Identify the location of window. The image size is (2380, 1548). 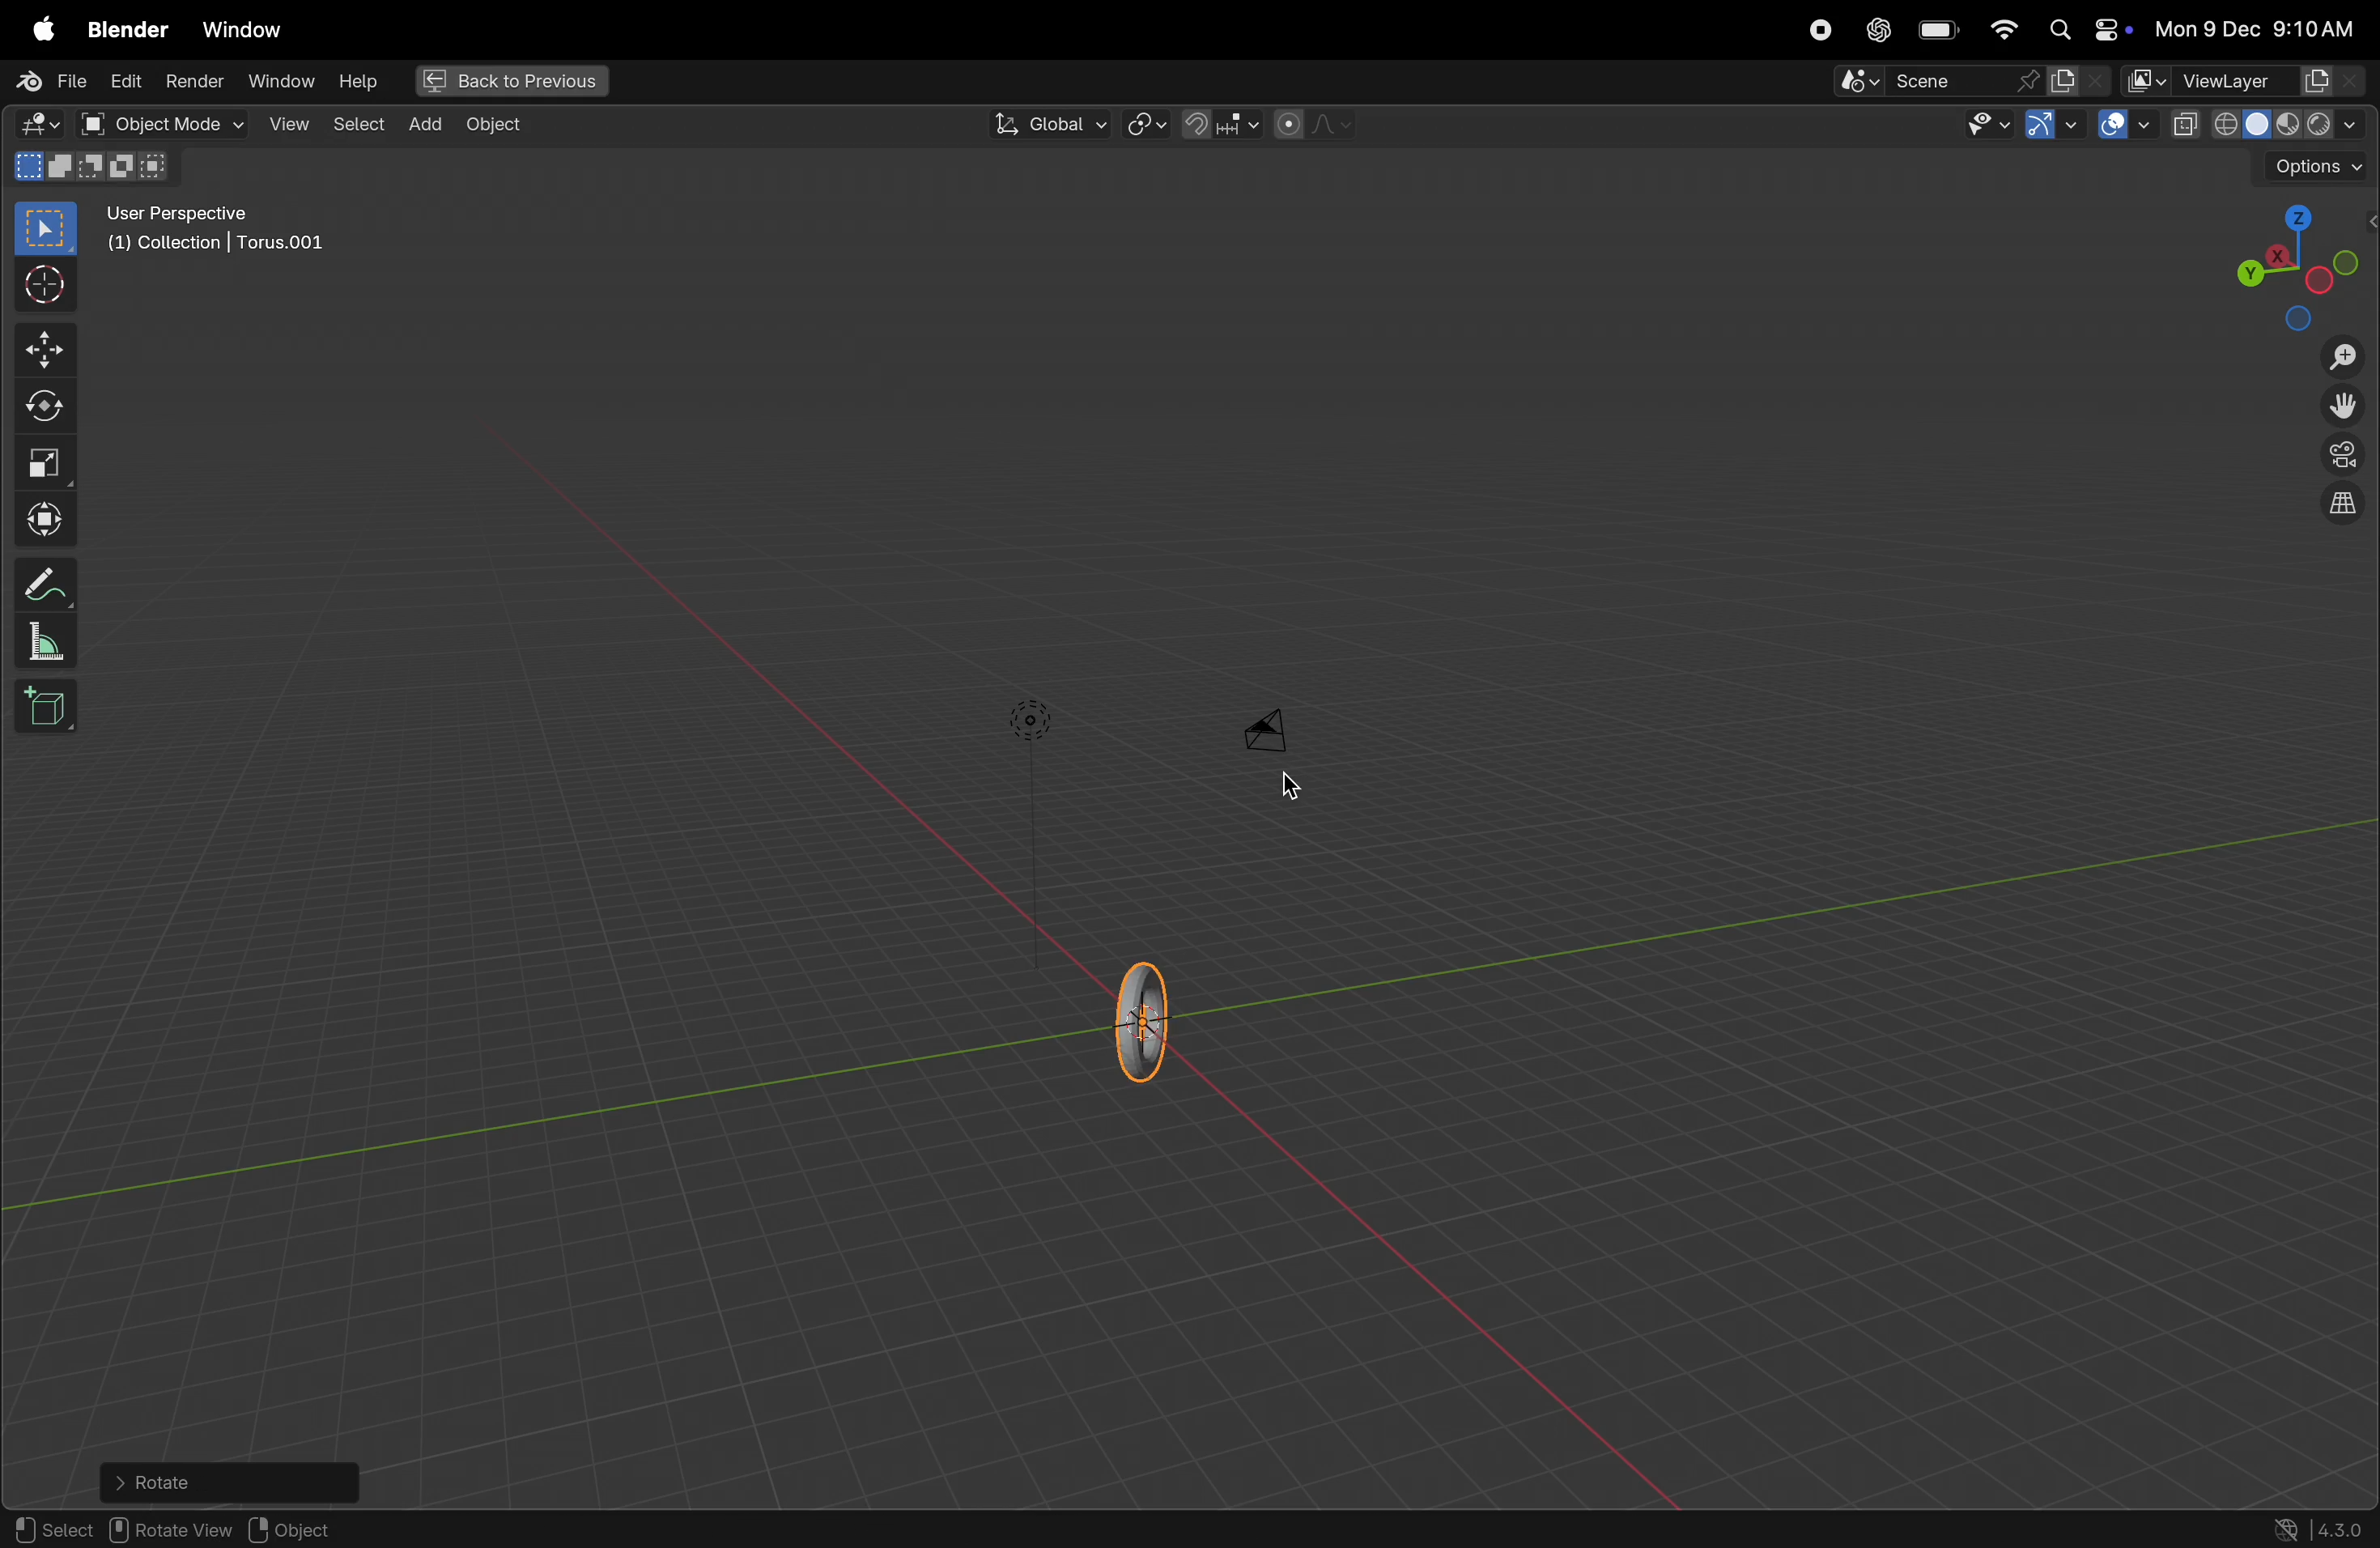
(279, 81).